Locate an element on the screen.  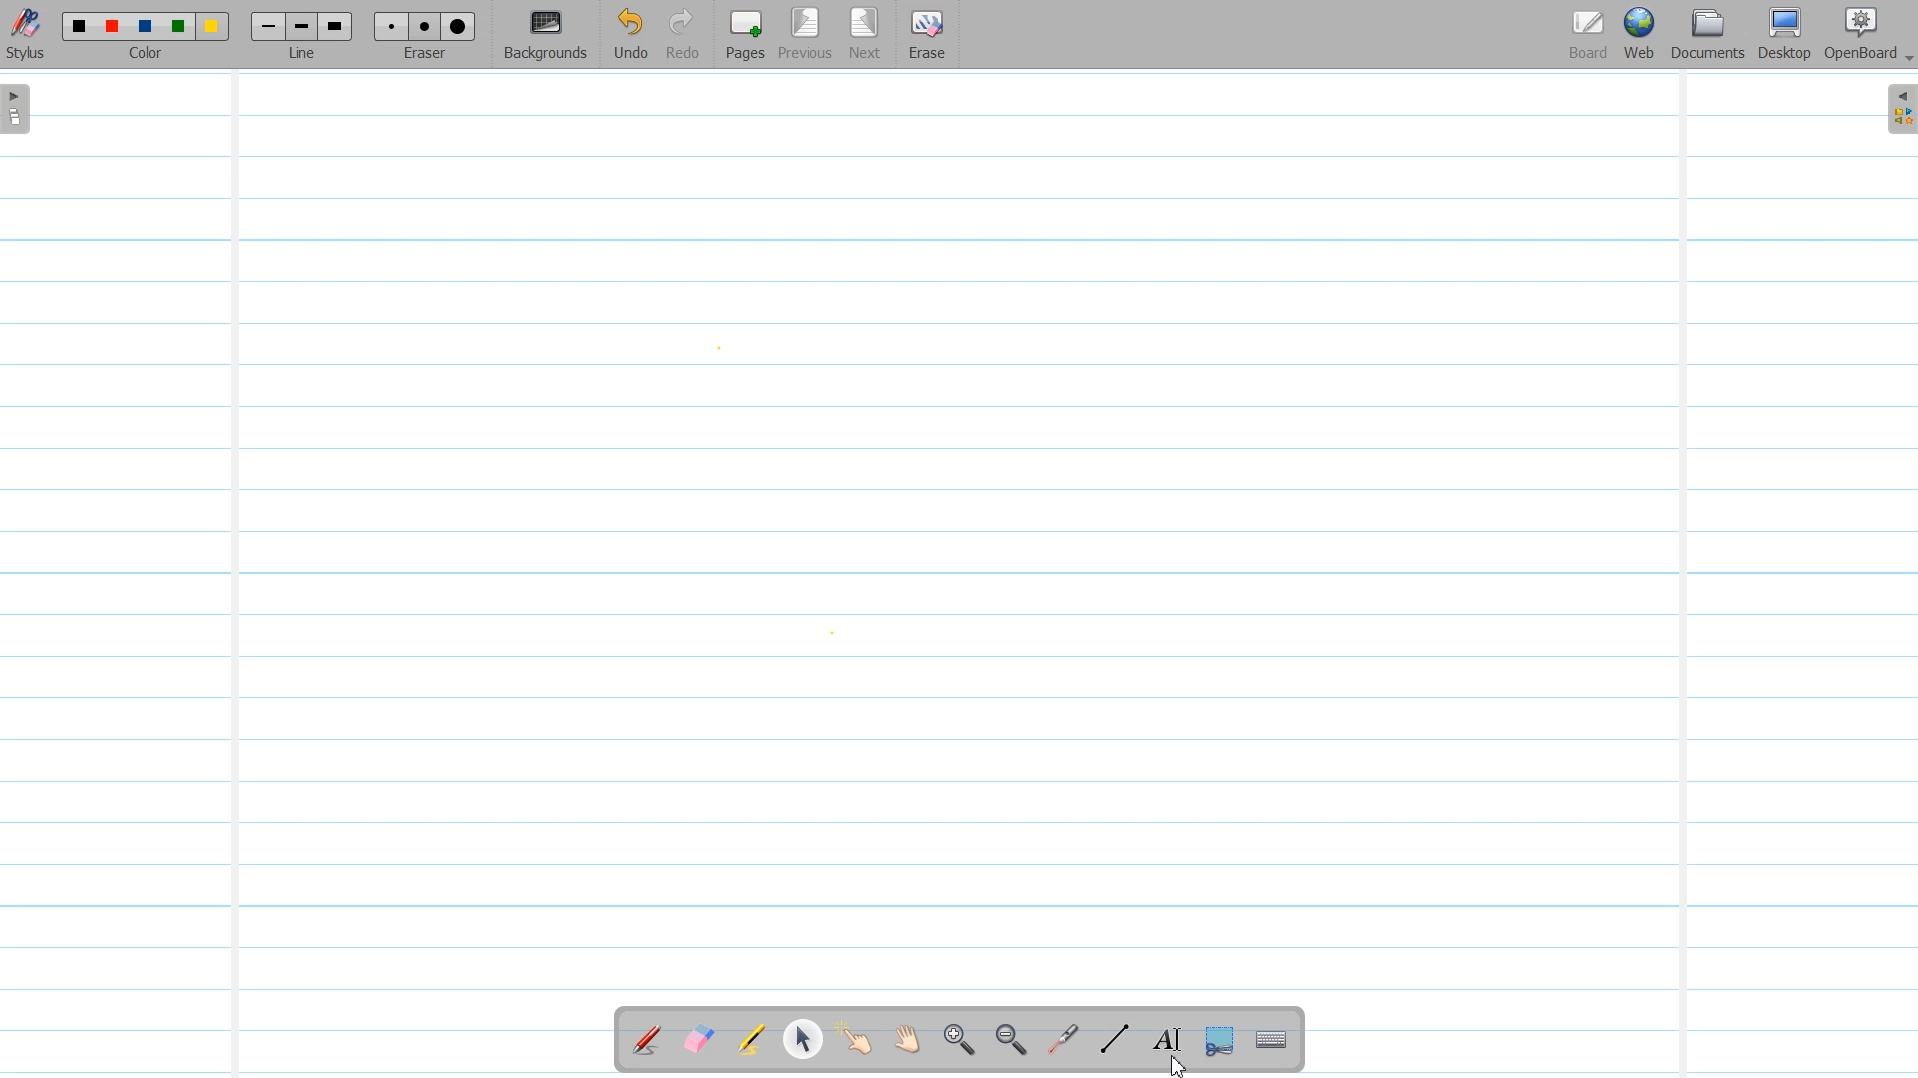
Undo is located at coordinates (630, 35).